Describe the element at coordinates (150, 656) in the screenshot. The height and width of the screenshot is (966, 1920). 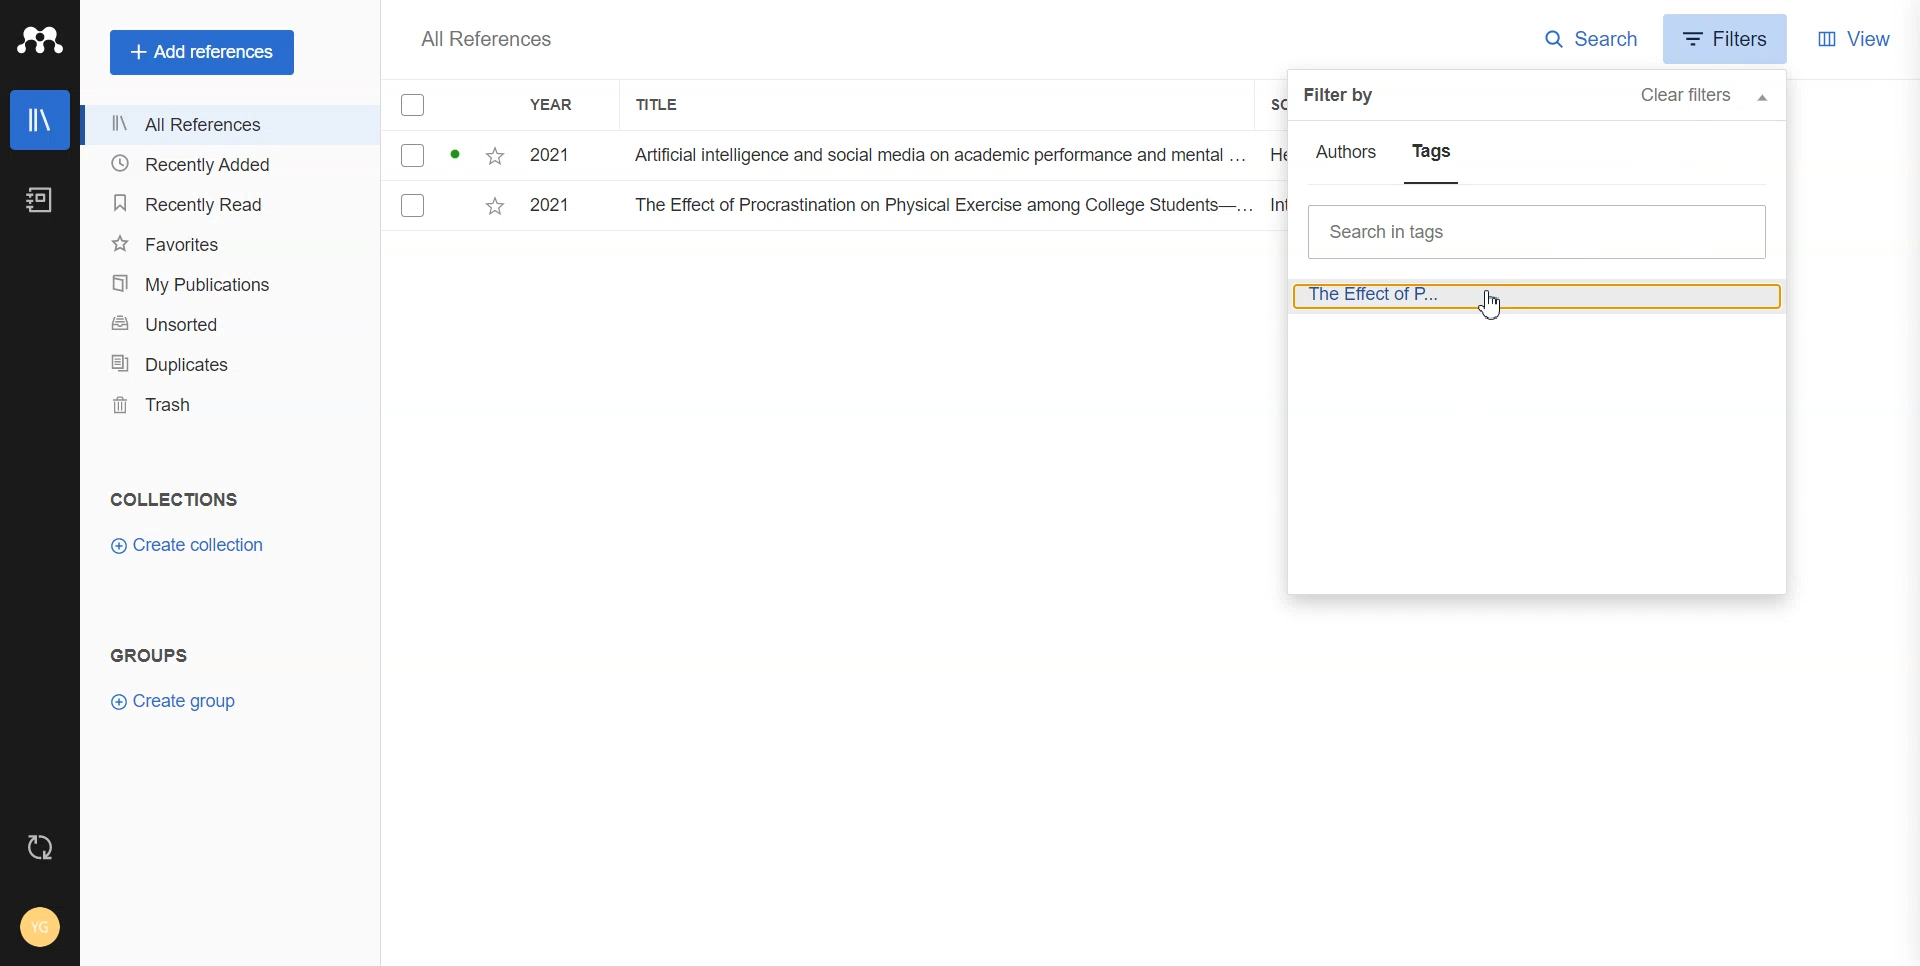
I see `Text` at that location.